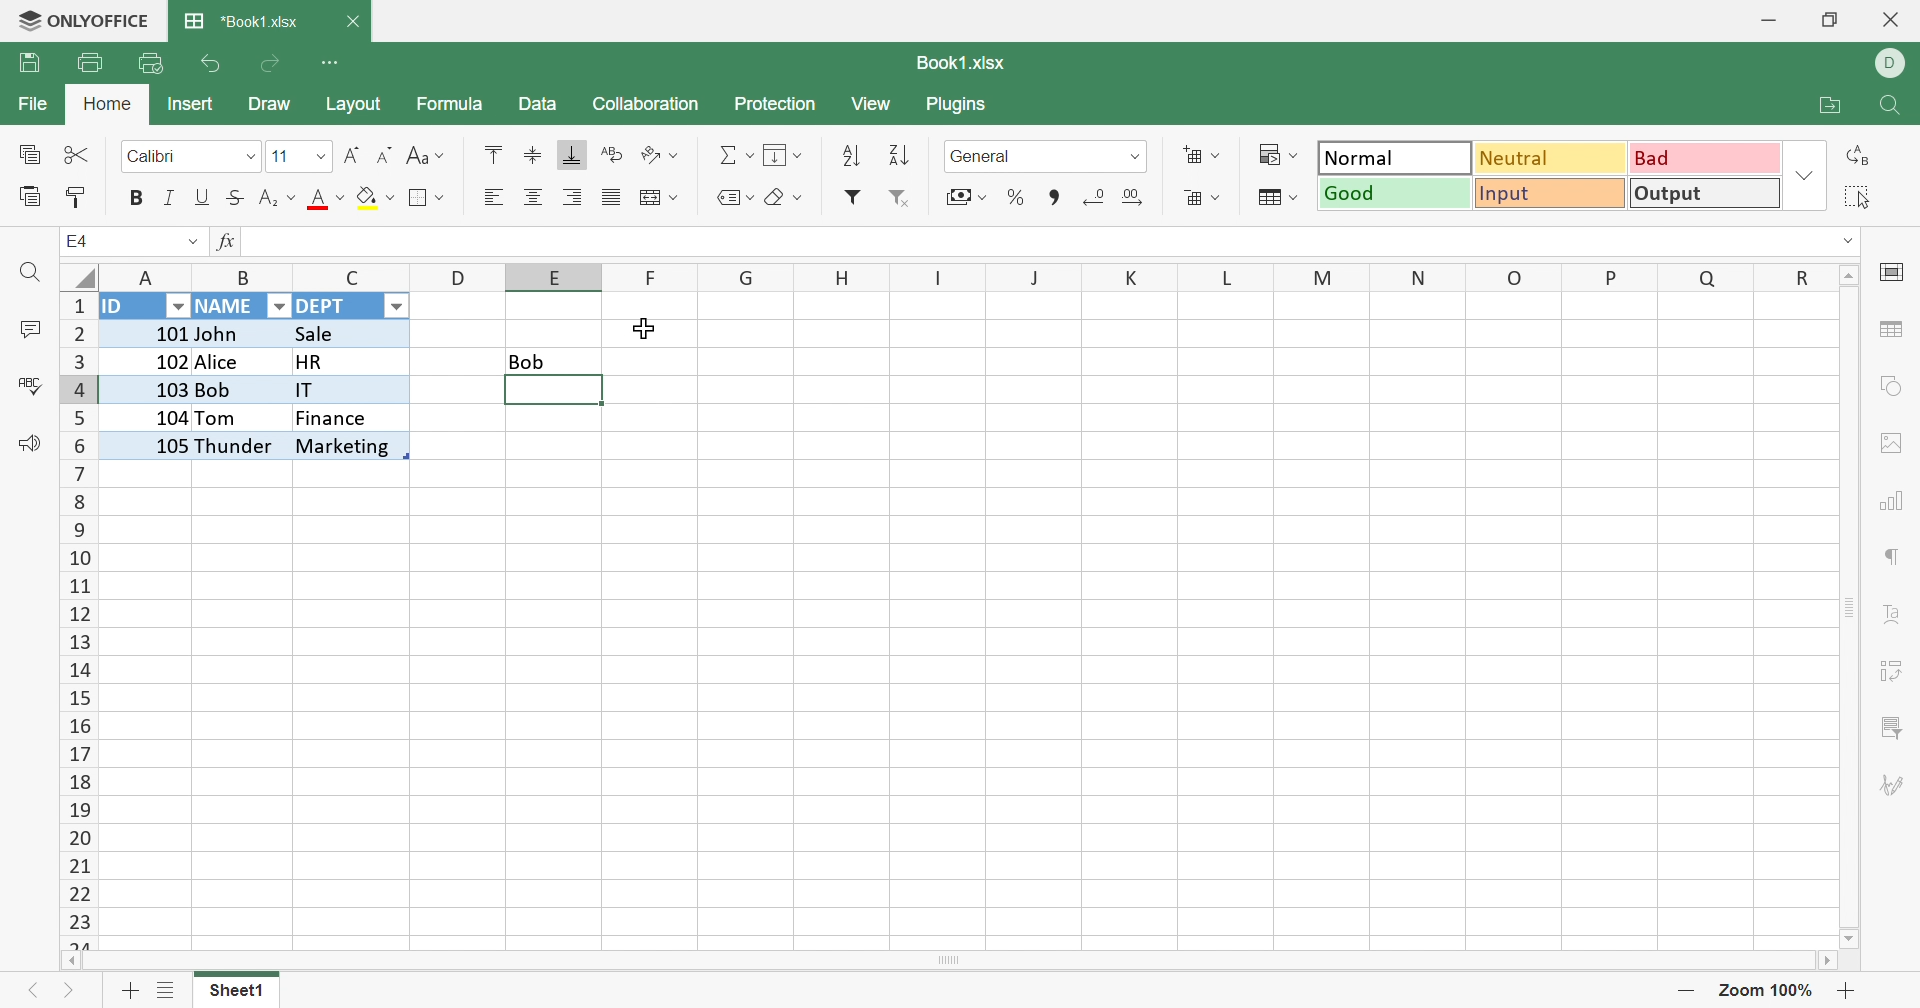 The image size is (1920, 1008). What do you see at coordinates (315, 158) in the screenshot?
I see `Drop Down` at bounding box center [315, 158].